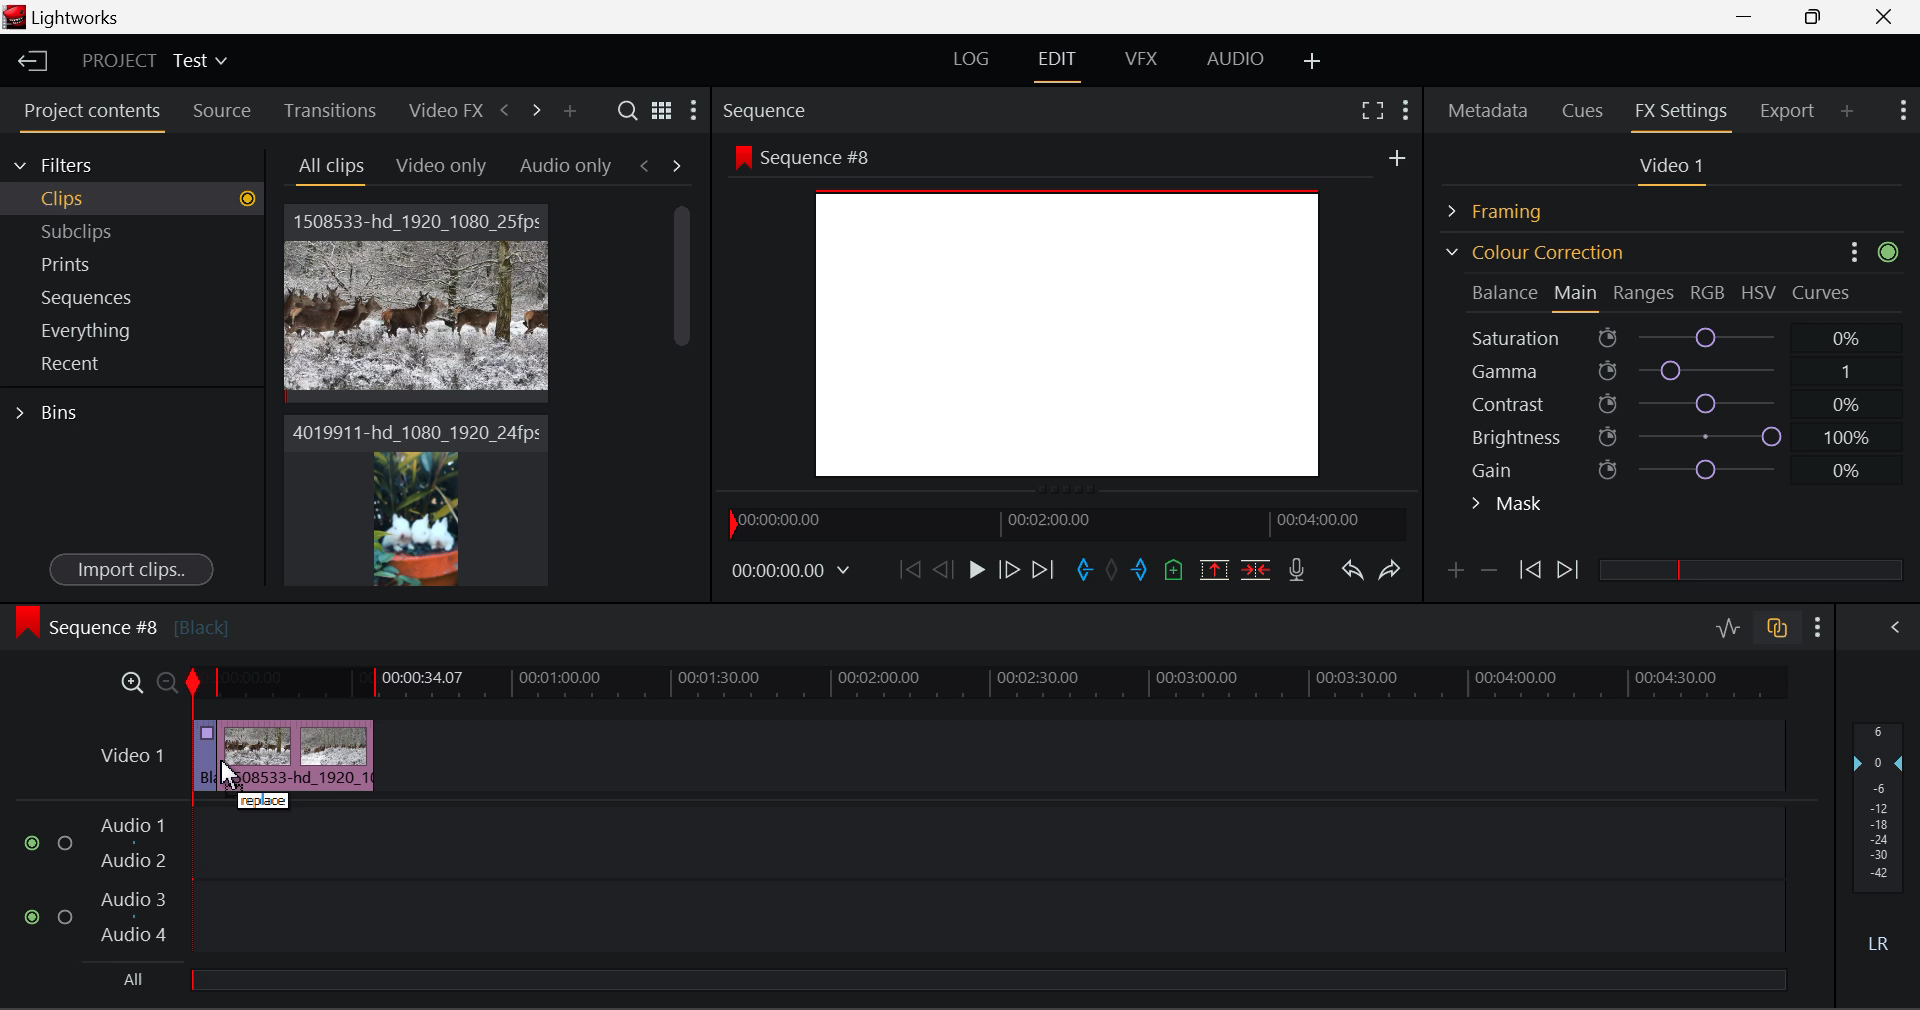 This screenshot has width=1920, height=1010. What do you see at coordinates (432, 167) in the screenshot?
I see `Yesterday Tab` at bounding box center [432, 167].